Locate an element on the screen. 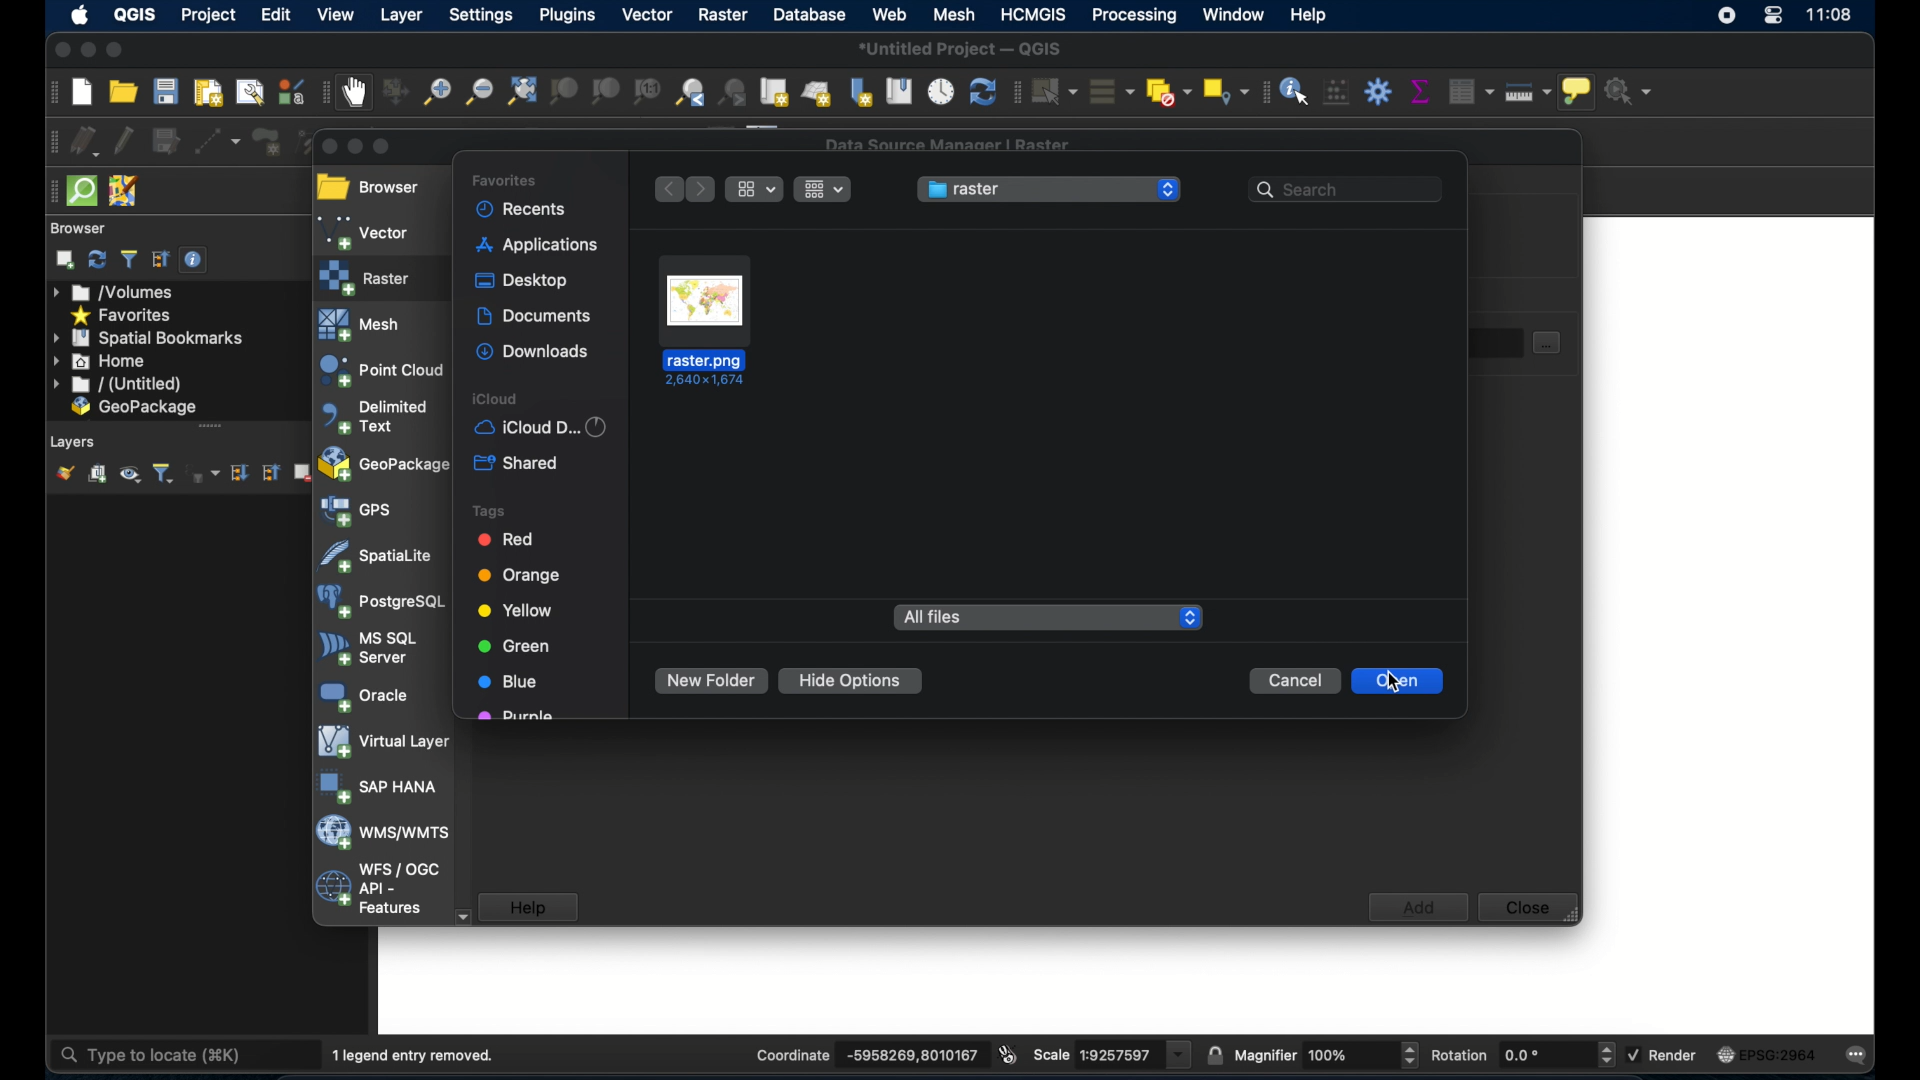 The width and height of the screenshot is (1920, 1080). show spatial bookmarks is located at coordinates (898, 91).